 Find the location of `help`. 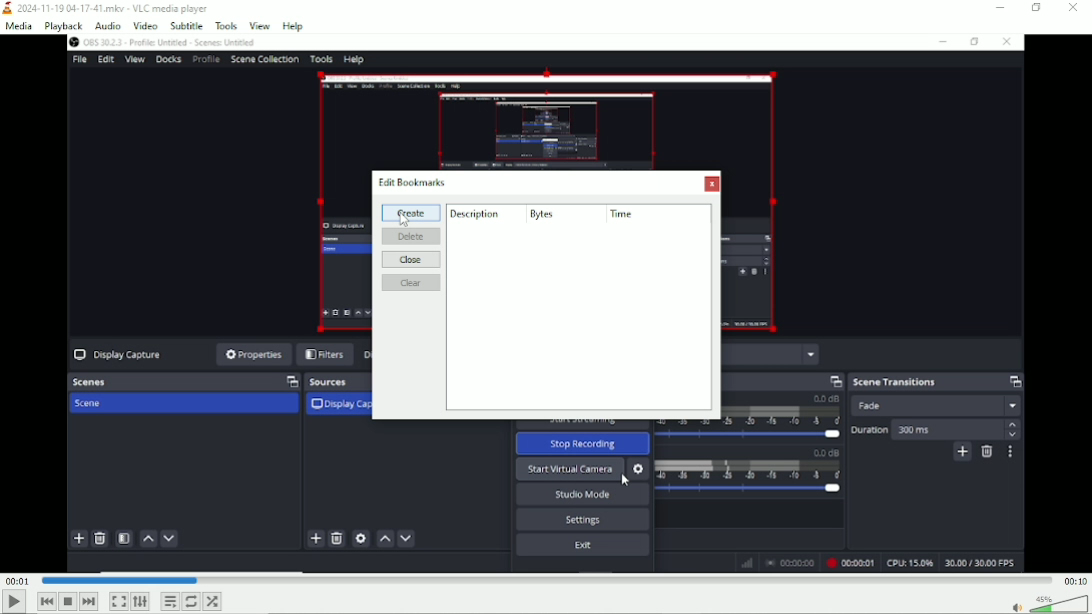

help is located at coordinates (295, 25).